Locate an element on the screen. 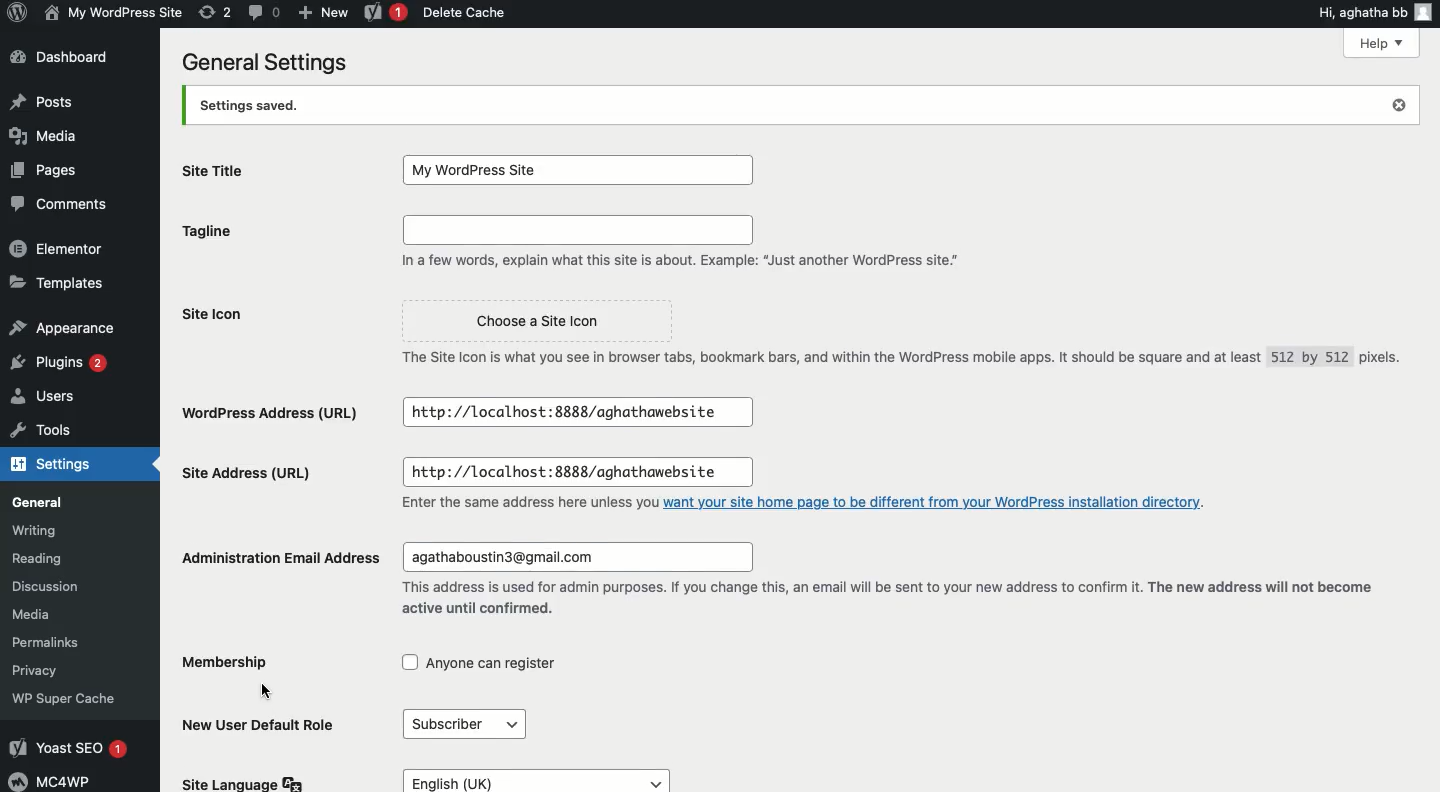 This screenshot has width=1440, height=792. Cursor is located at coordinates (269, 693).